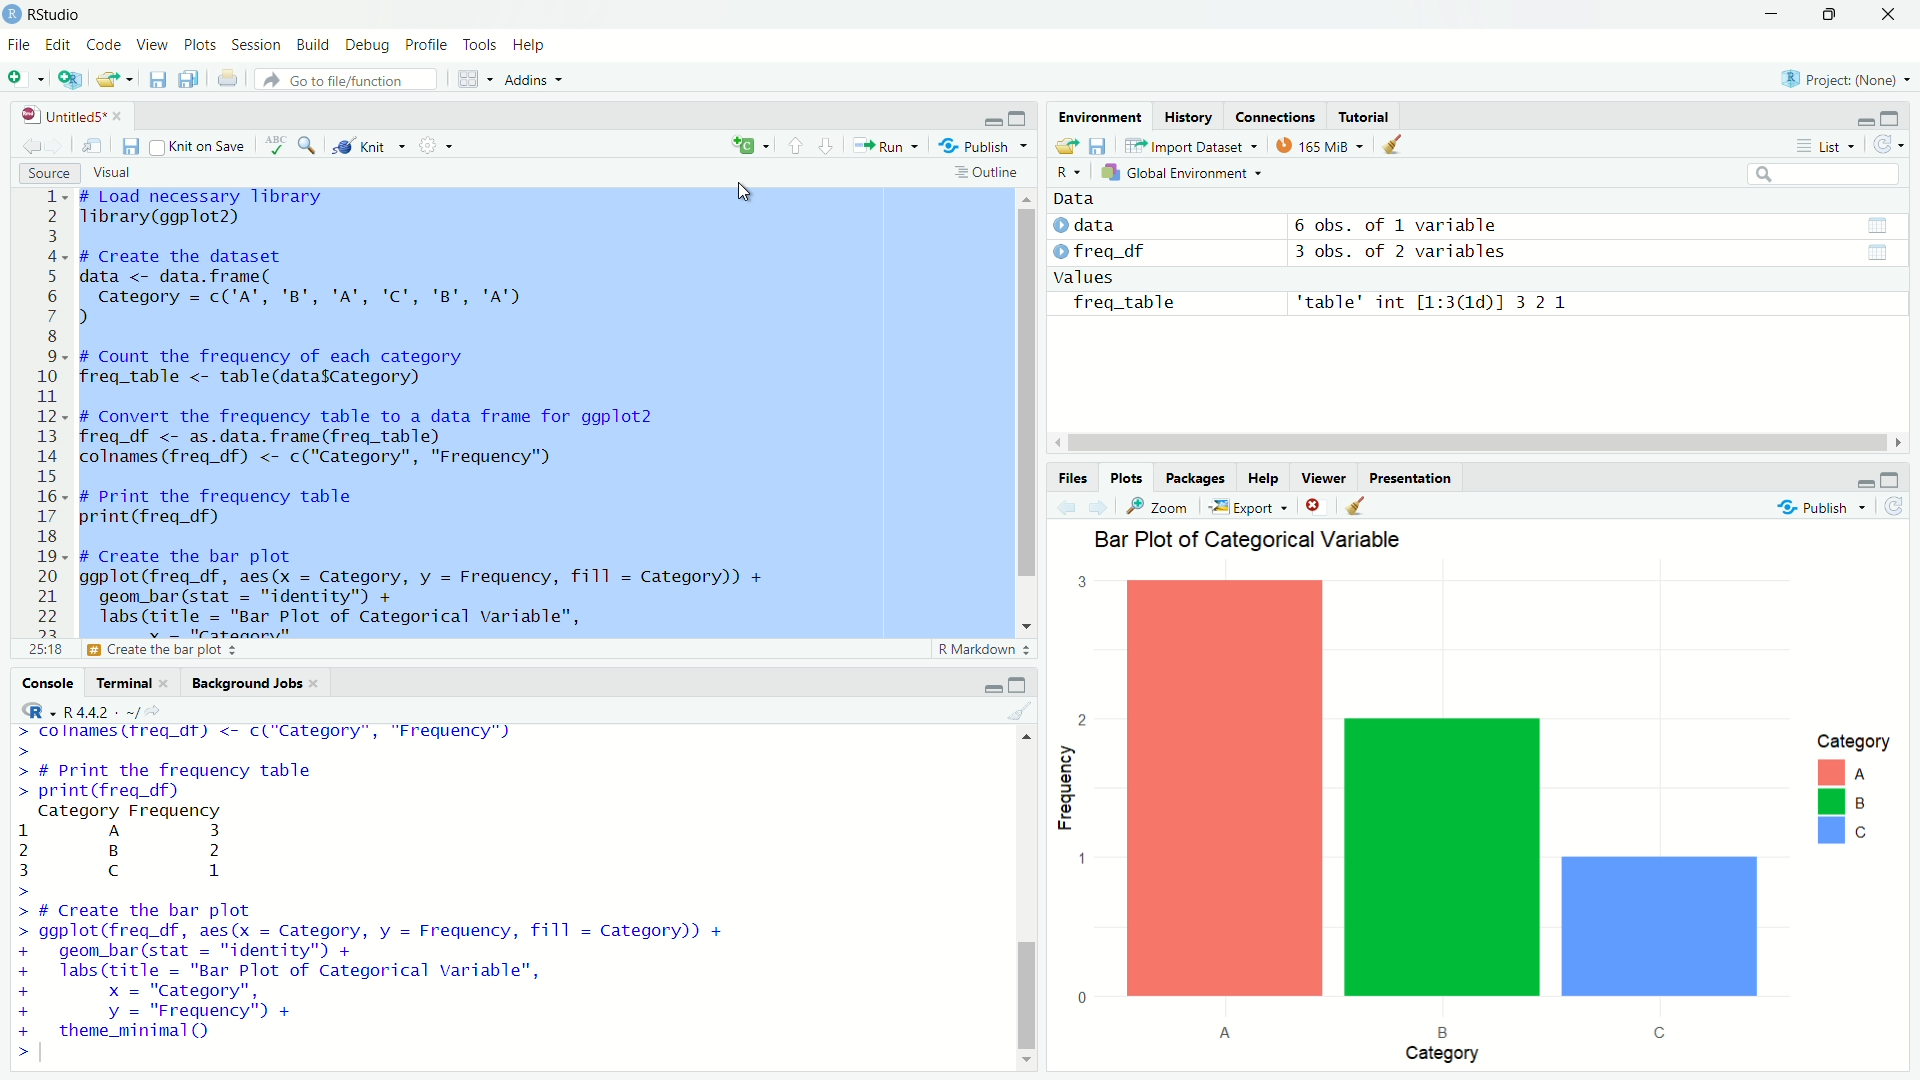 The height and width of the screenshot is (1080, 1920). What do you see at coordinates (1863, 485) in the screenshot?
I see `minimize` at bounding box center [1863, 485].